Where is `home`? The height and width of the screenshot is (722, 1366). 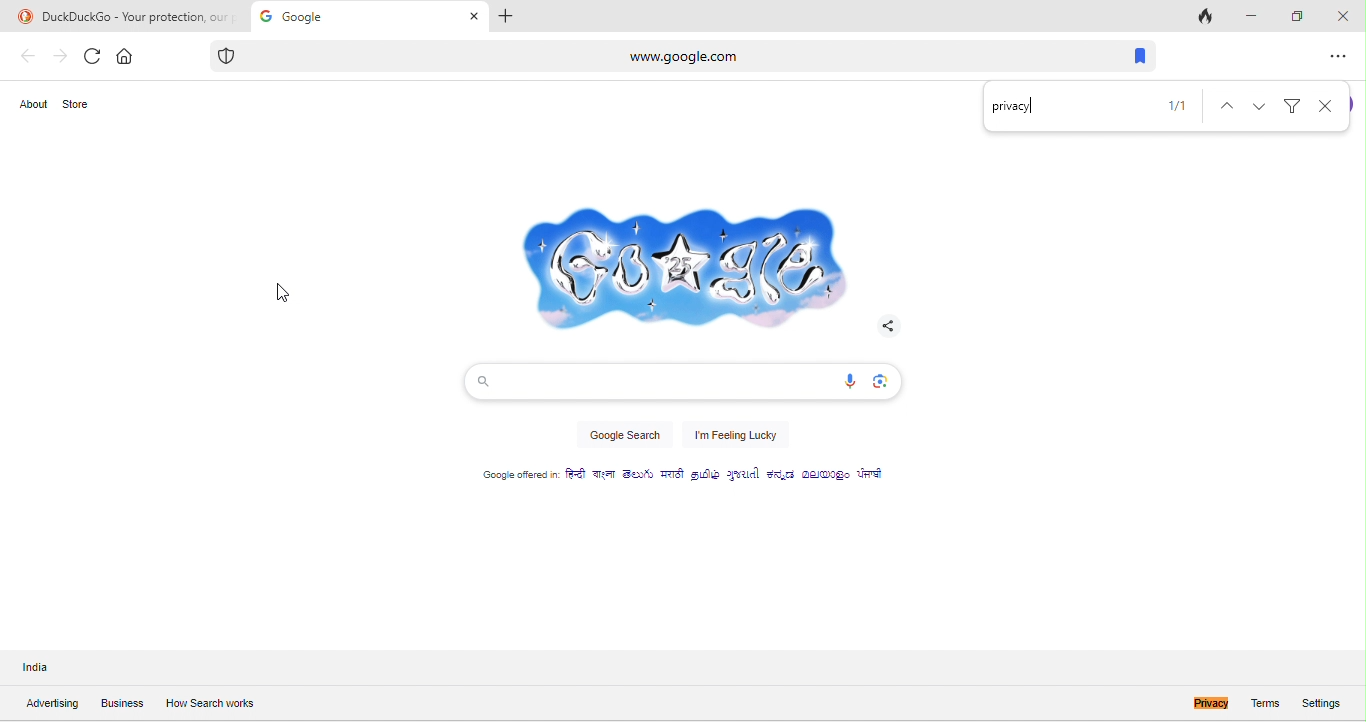 home is located at coordinates (127, 54).